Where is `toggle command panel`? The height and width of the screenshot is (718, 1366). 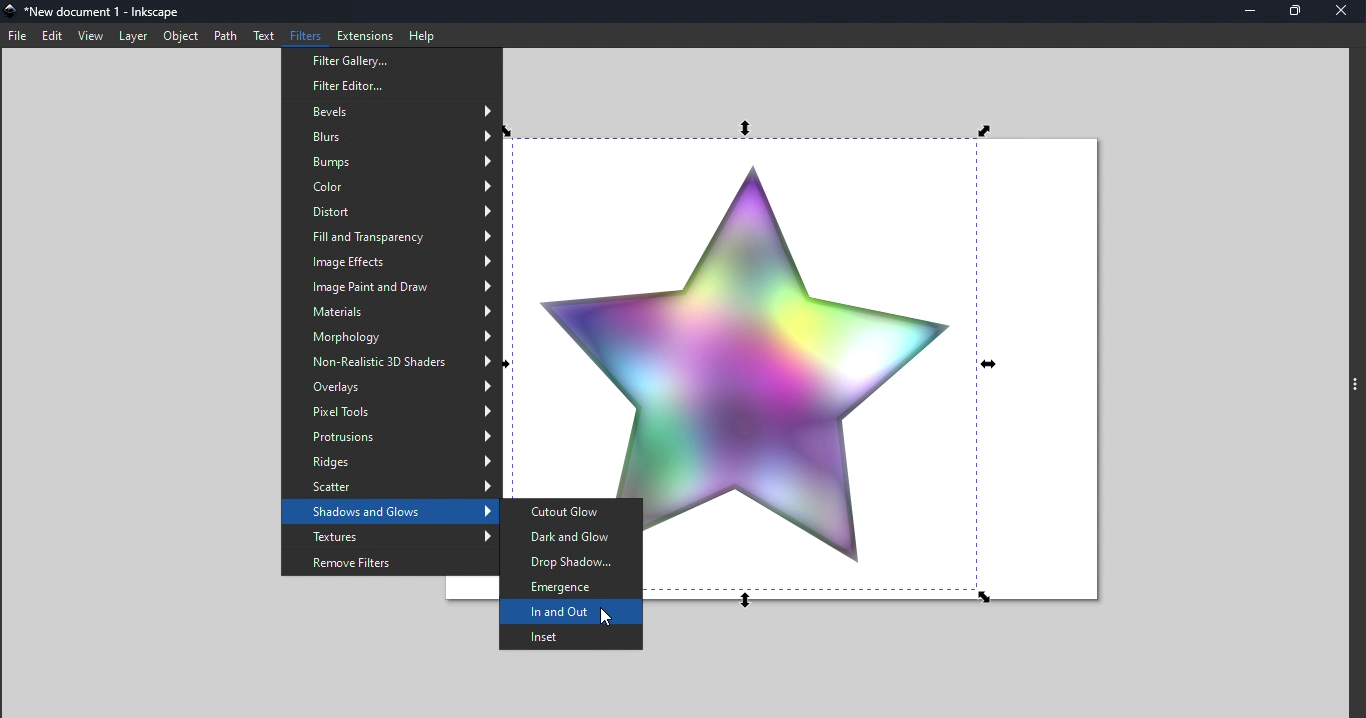
toggle command panel is located at coordinates (1354, 393).